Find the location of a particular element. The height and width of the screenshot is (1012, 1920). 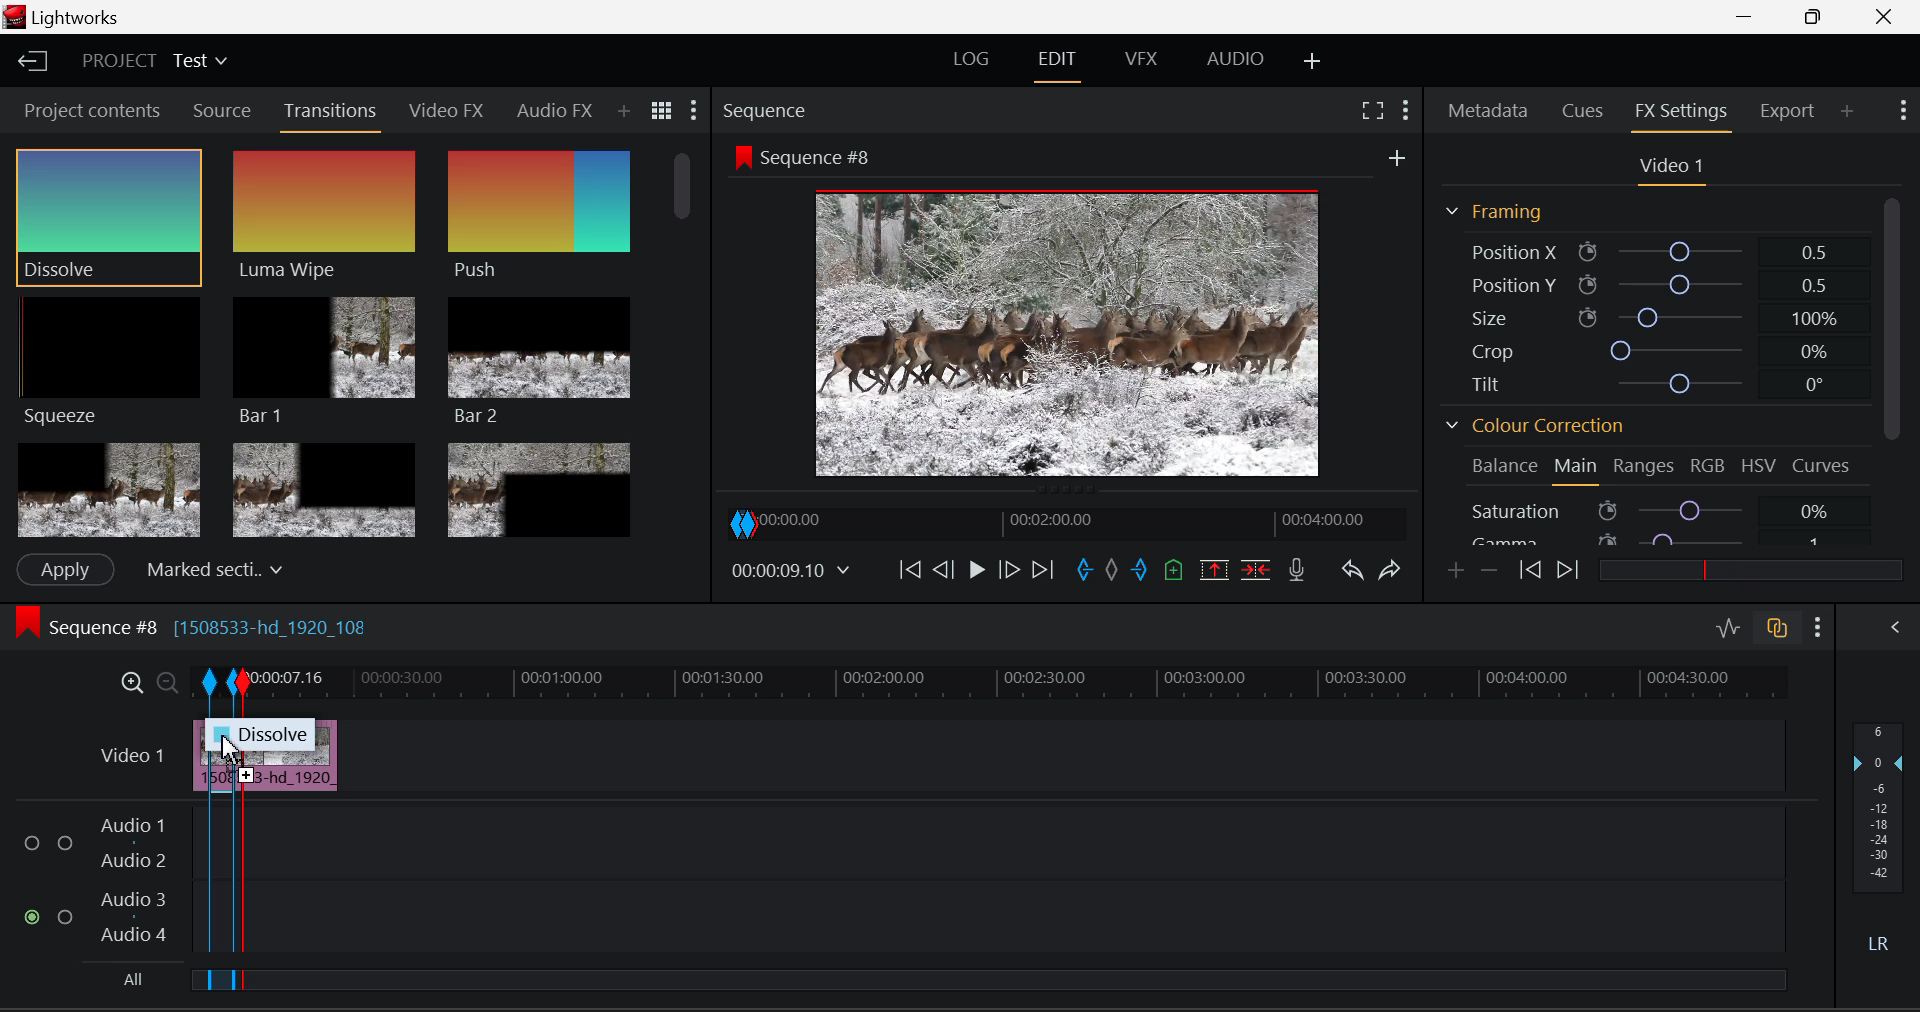

Remove Marked Section is located at coordinates (1217, 569).